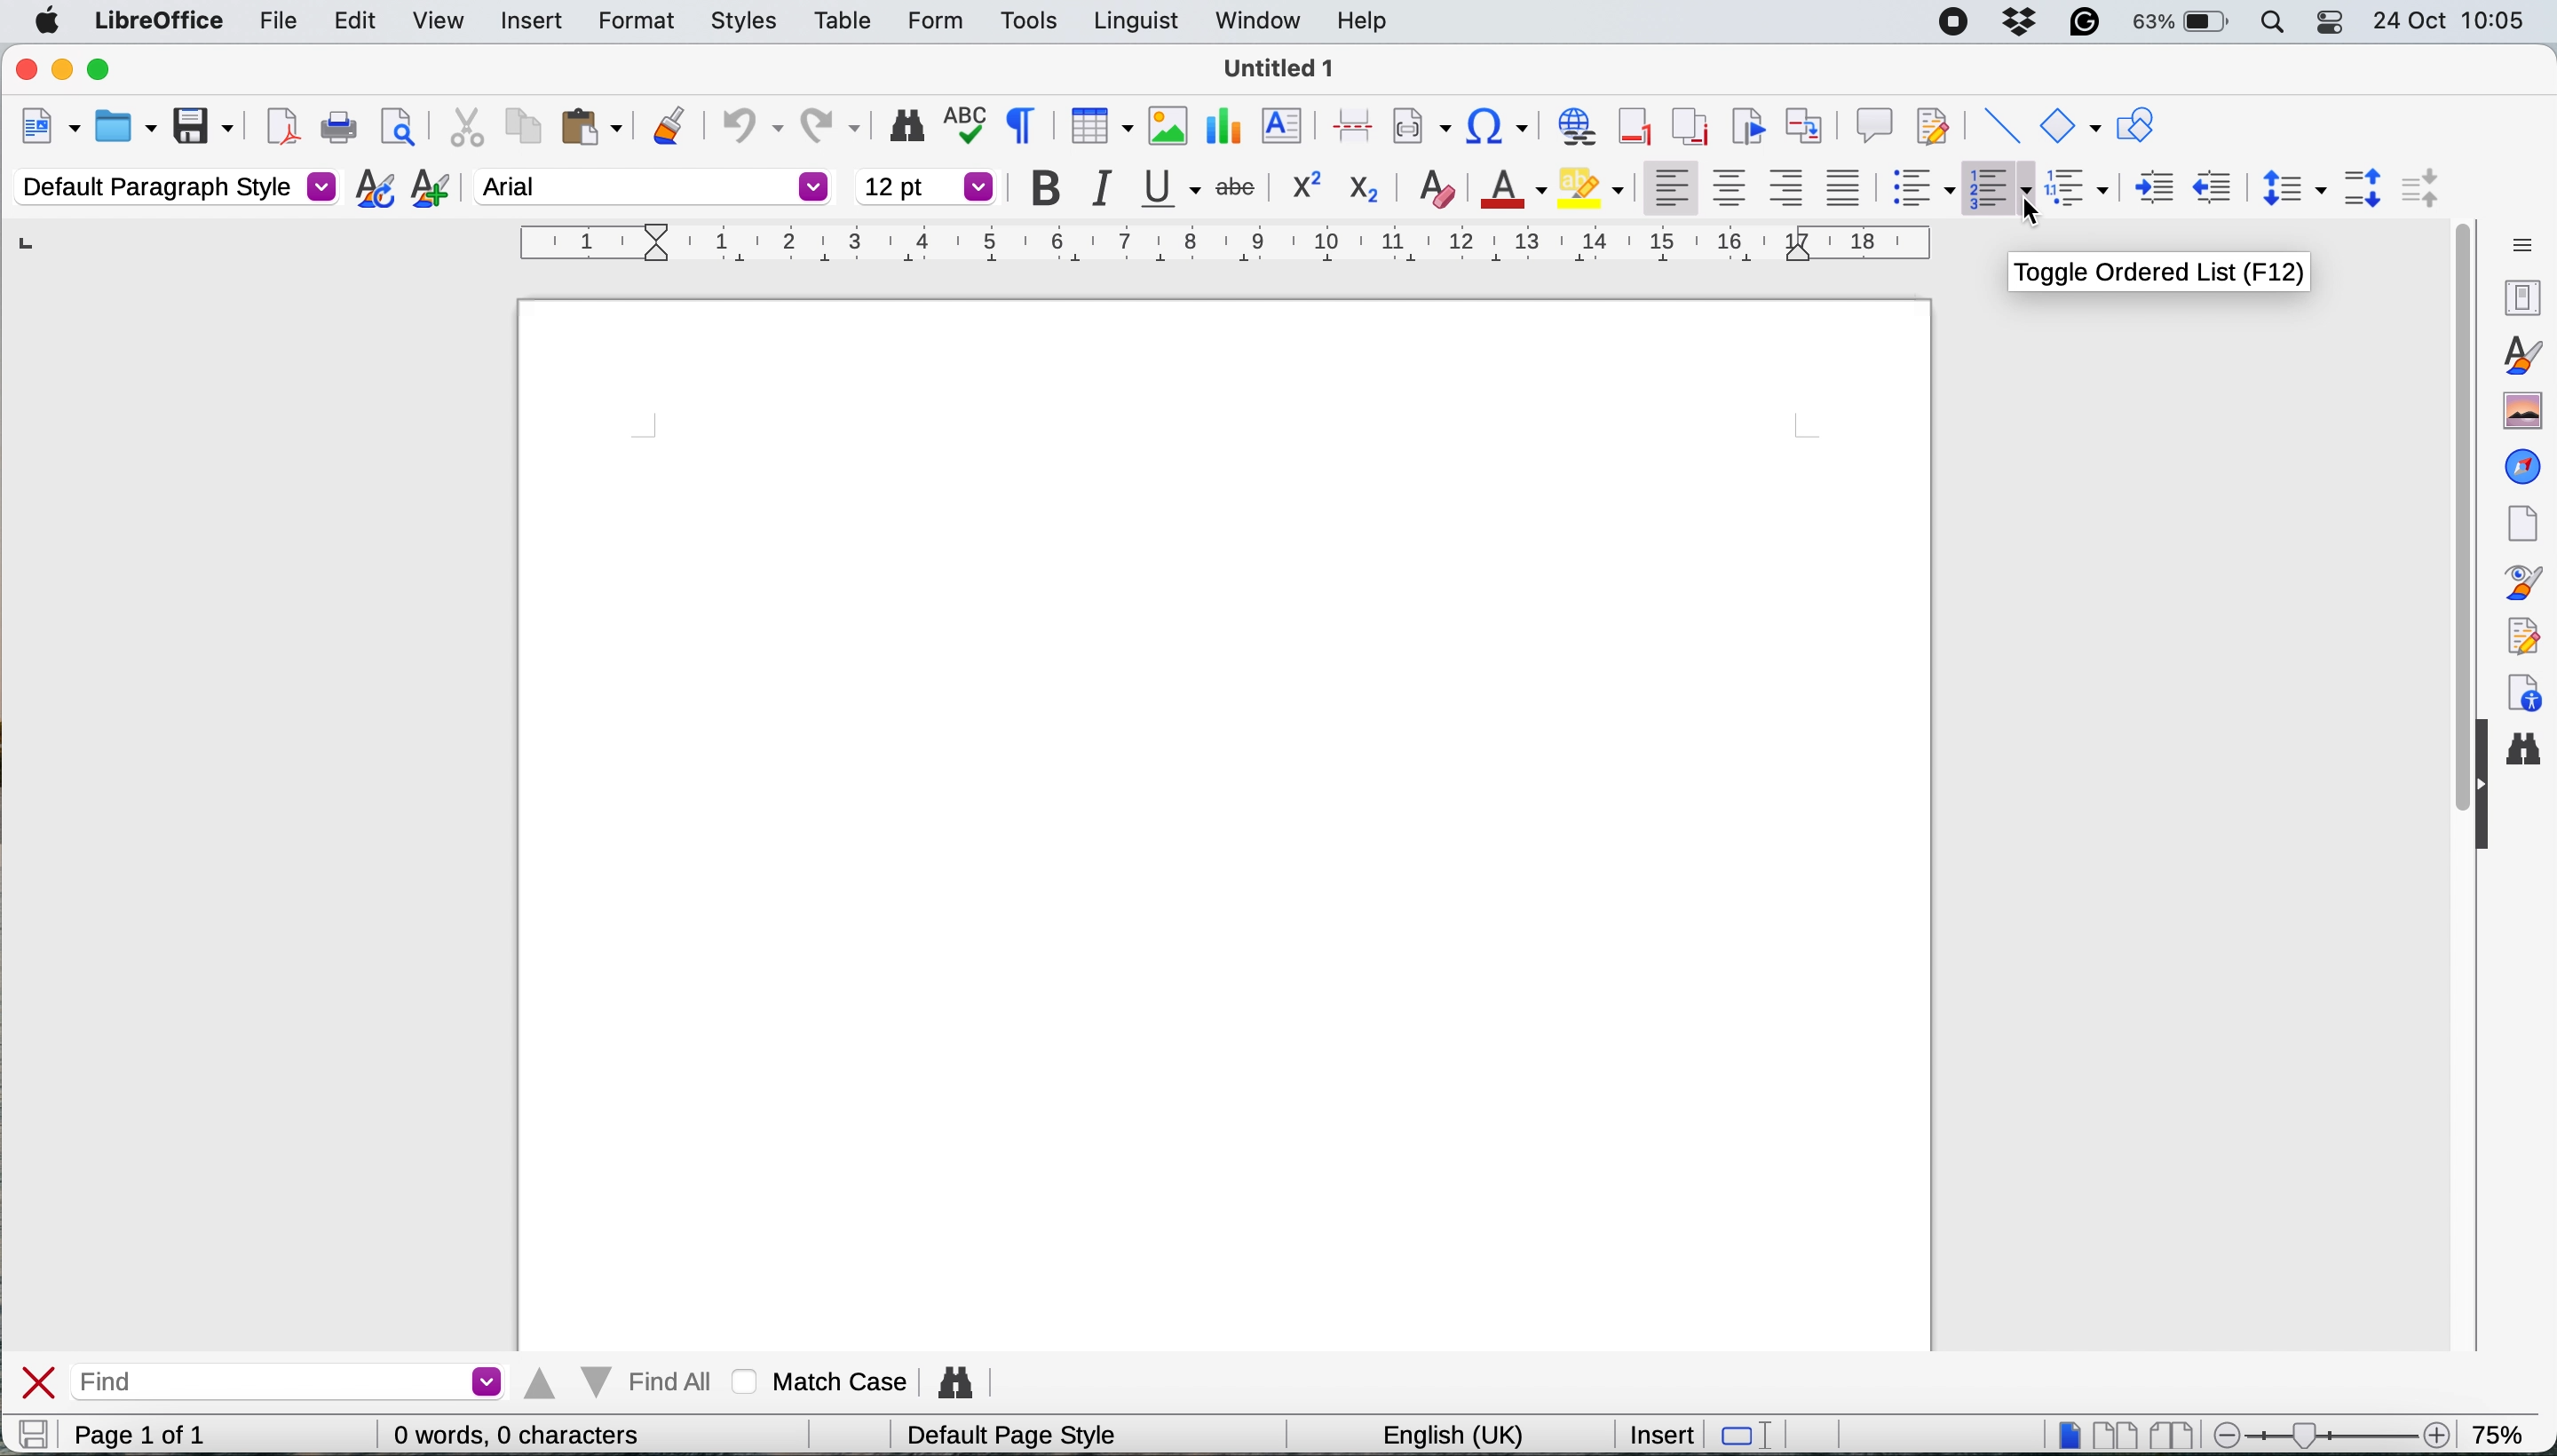 The image size is (2557, 1456). I want to click on increase paragraph spacing, so click(2364, 188).